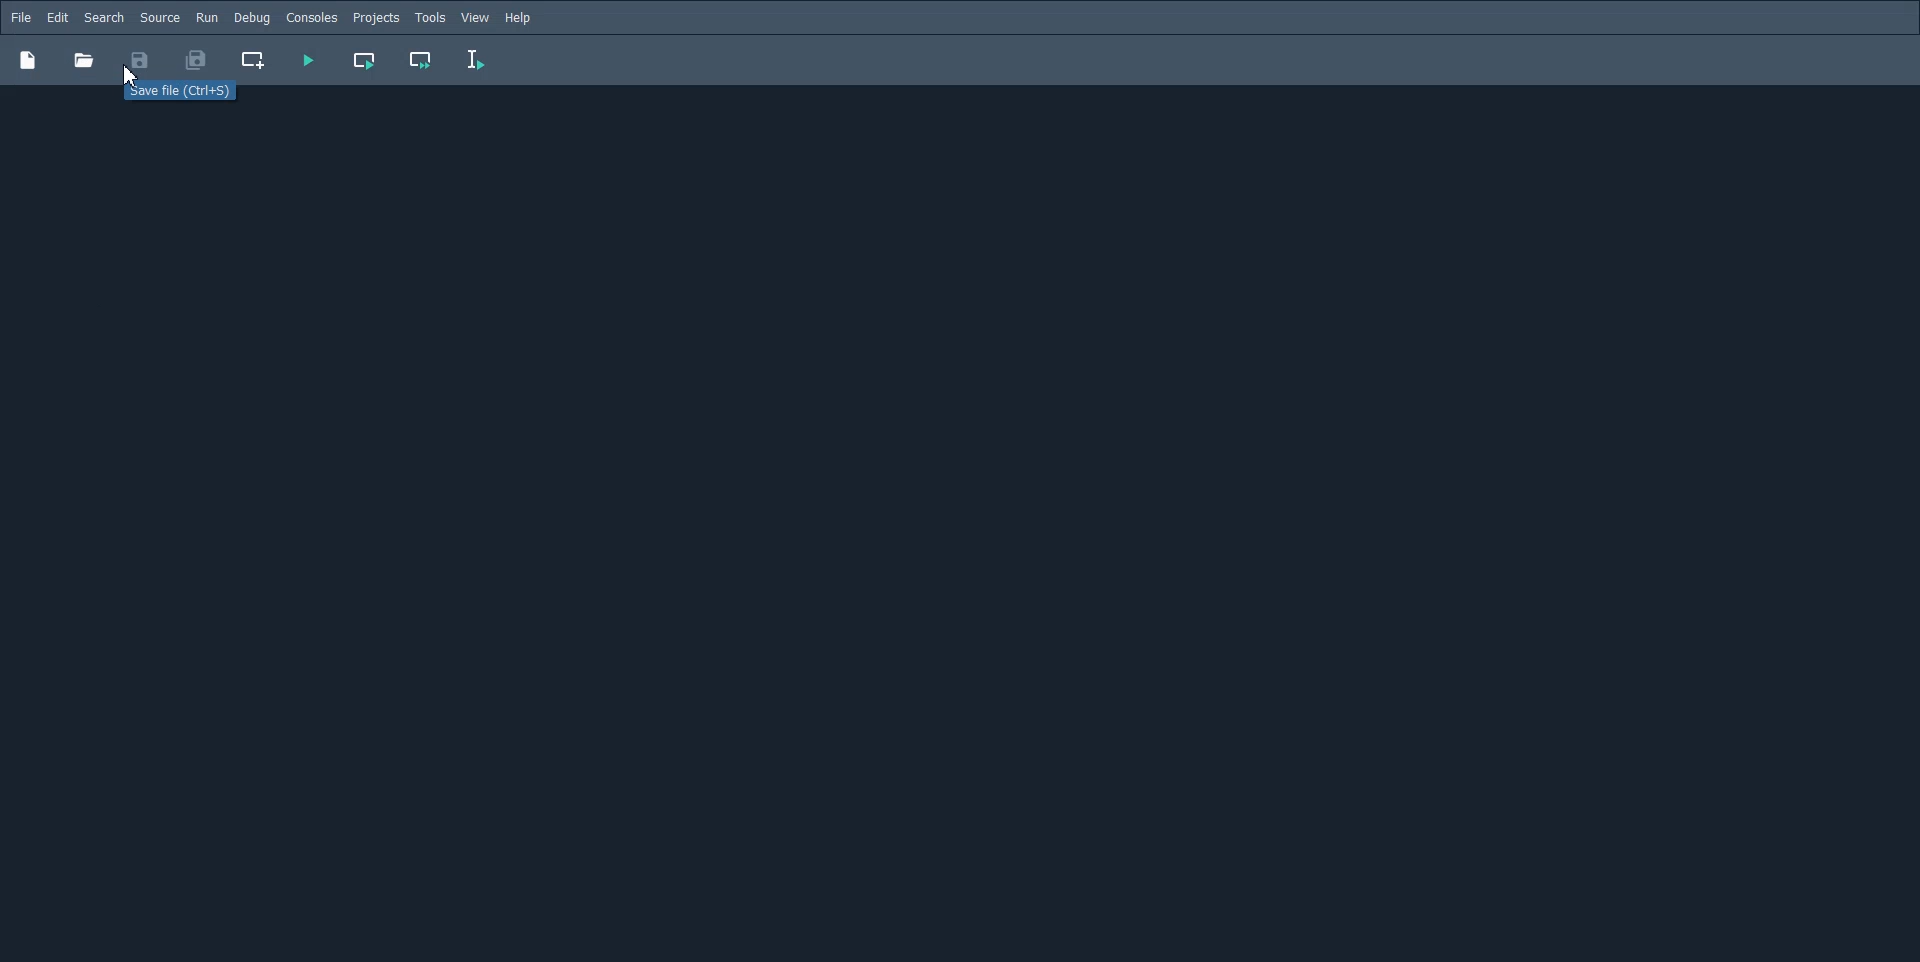 This screenshot has width=1920, height=962. What do you see at coordinates (376, 18) in the screenshot?
I see `Projects` at bounding box center [376, 18].